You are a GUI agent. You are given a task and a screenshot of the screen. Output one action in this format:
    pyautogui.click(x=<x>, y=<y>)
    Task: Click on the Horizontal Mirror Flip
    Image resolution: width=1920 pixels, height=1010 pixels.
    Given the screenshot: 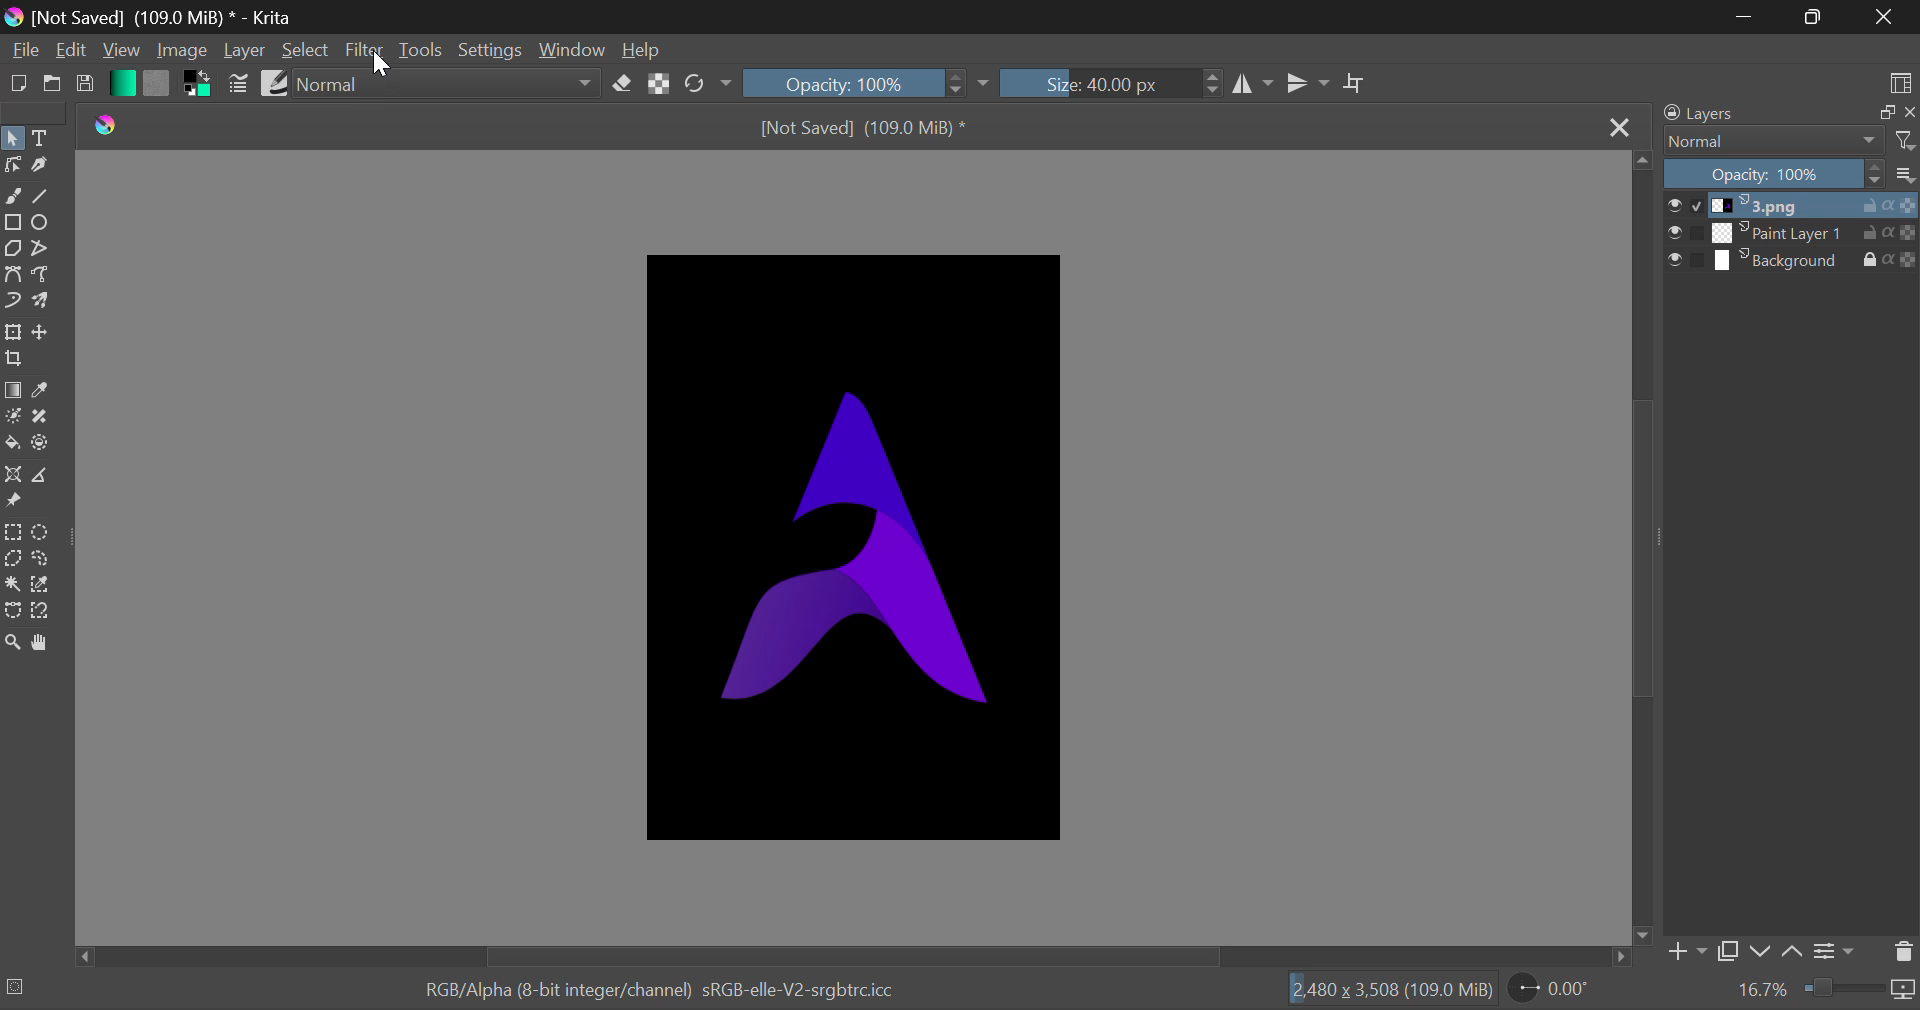 What is the action you would take?
    pyautogui.click(x=1307, y=82)
    